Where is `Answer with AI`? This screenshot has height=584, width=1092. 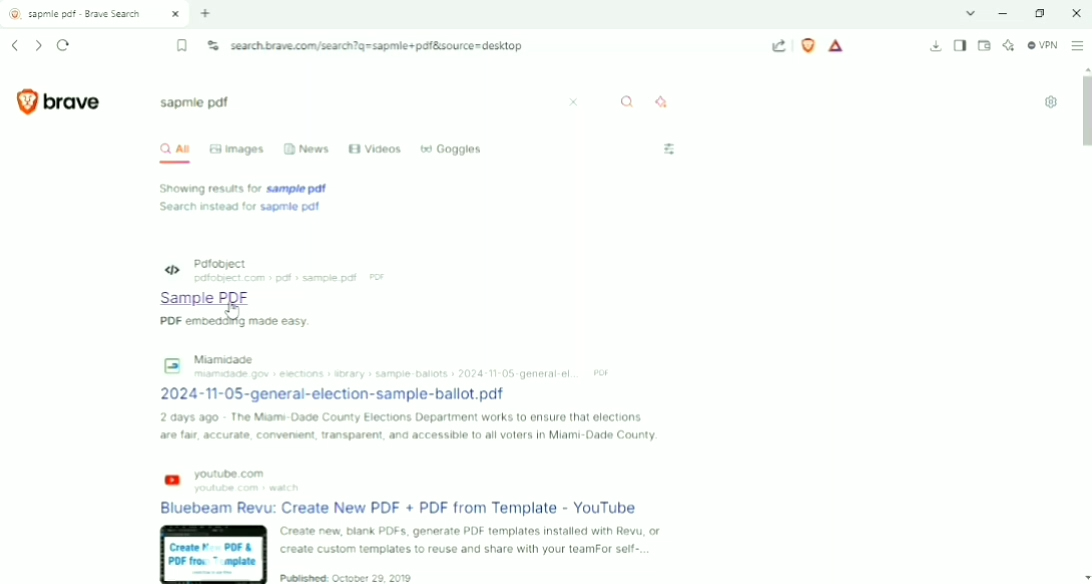 Answer with AI is located at coordinates (666, 101).